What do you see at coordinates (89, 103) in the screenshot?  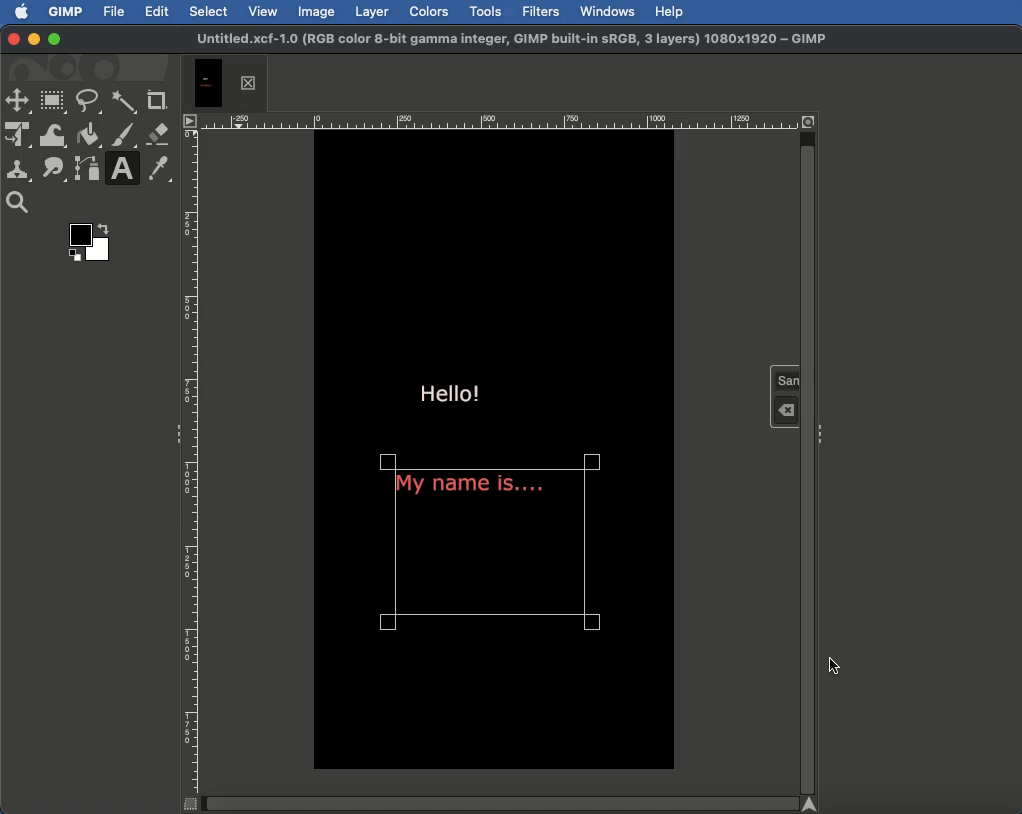 I see `Free select tool` at bounding box center [89, 103].